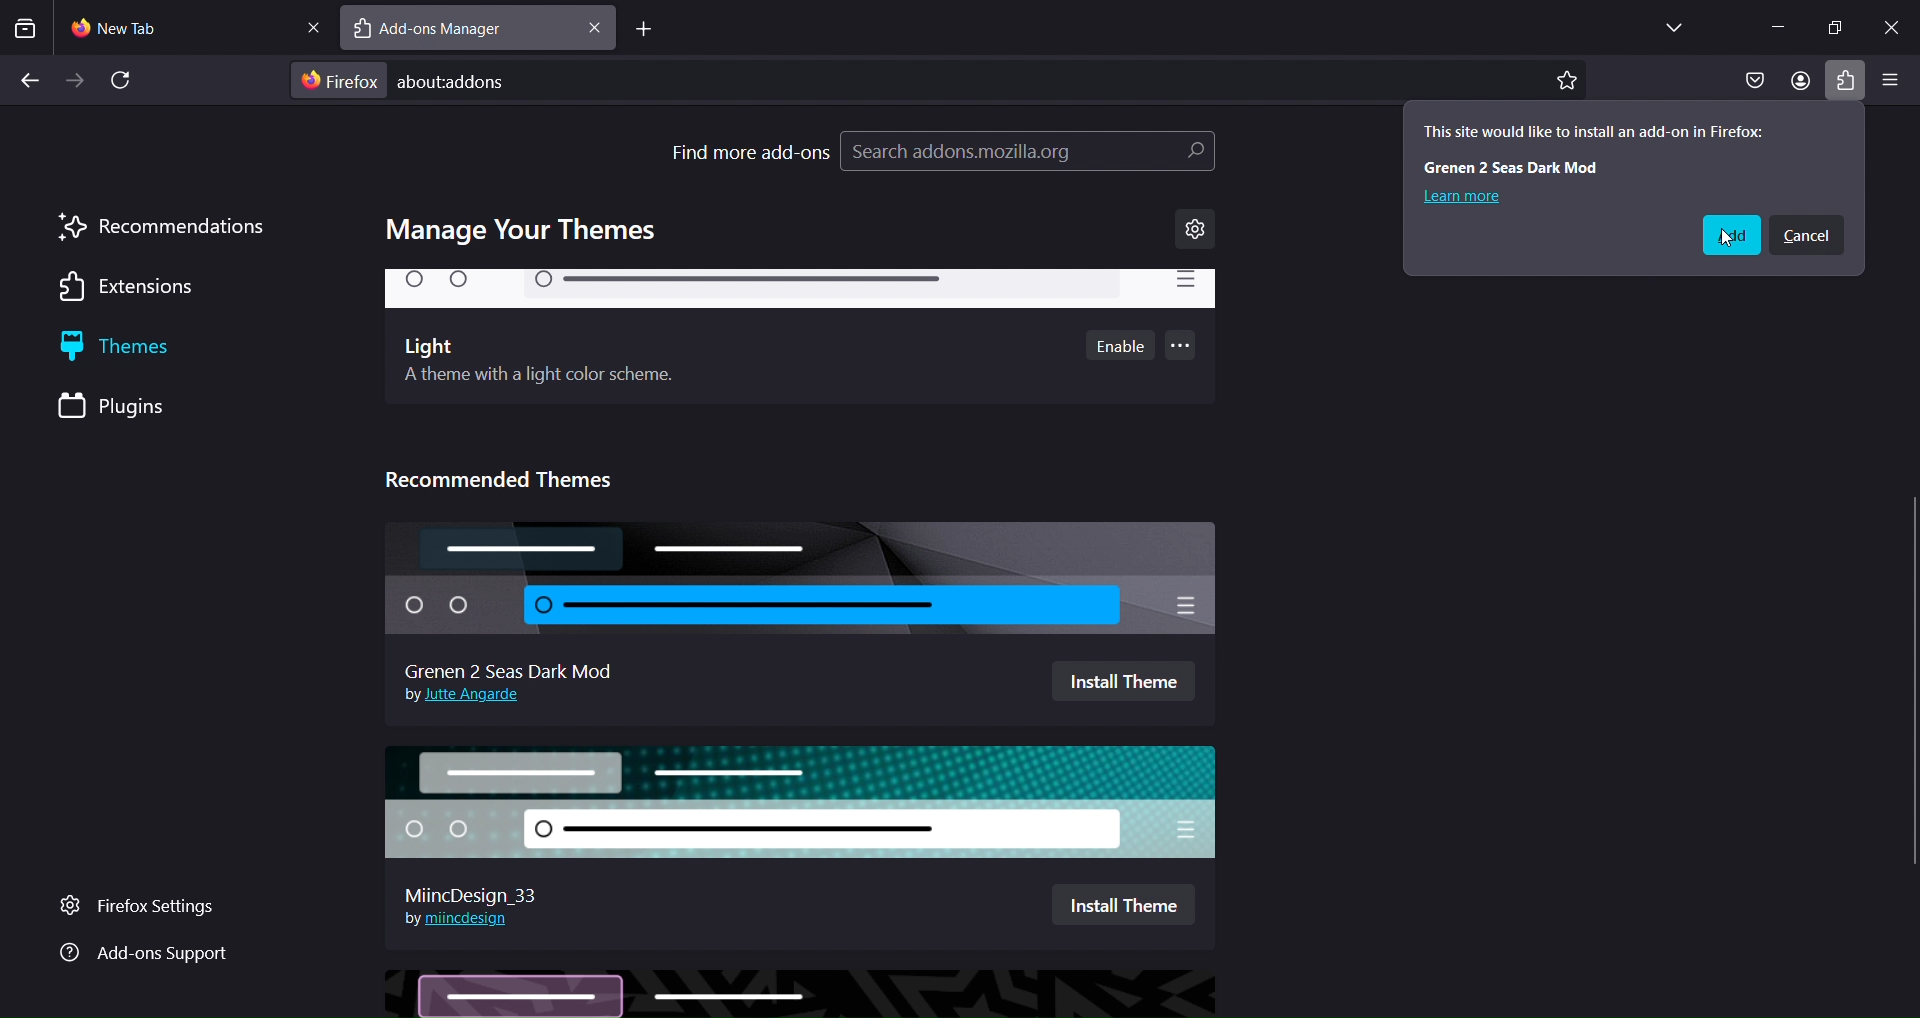  Describe the element at coordinates (1753, 81) in the screenshot. I see `save to pocket` at that location.